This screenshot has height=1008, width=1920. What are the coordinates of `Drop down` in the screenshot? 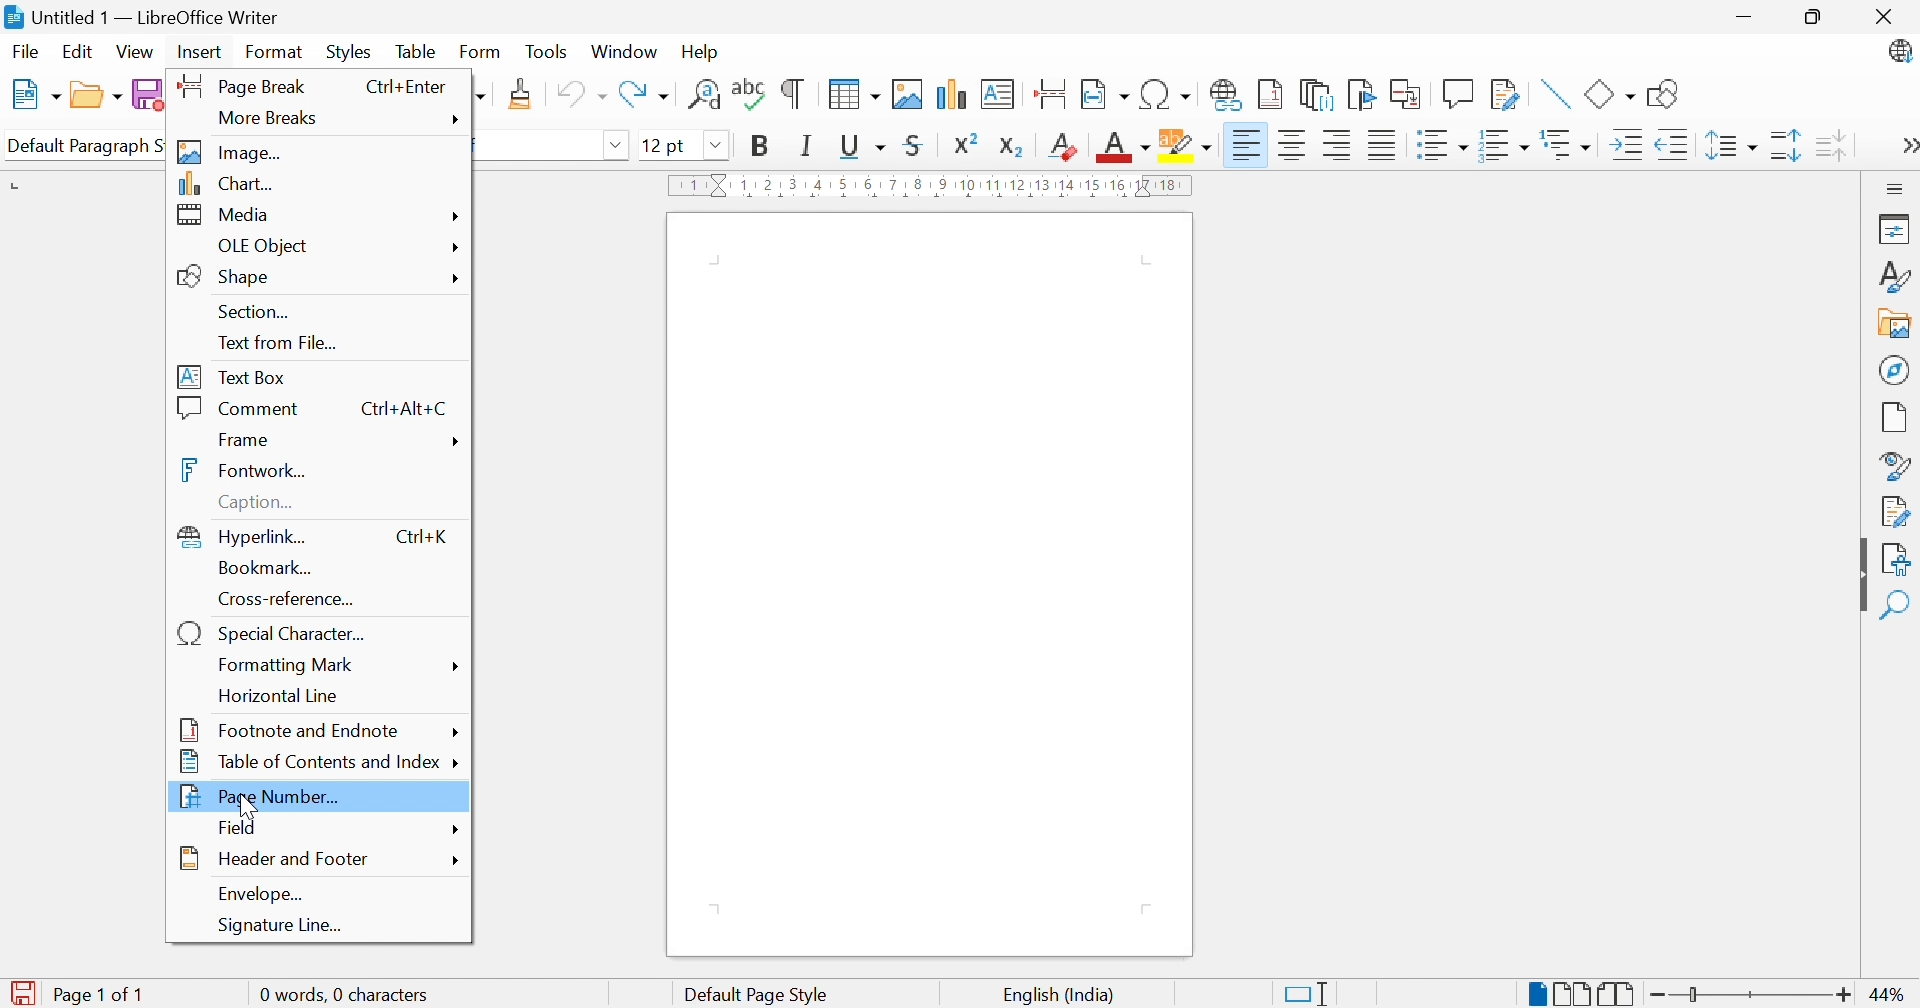 It's located at (719, 146).